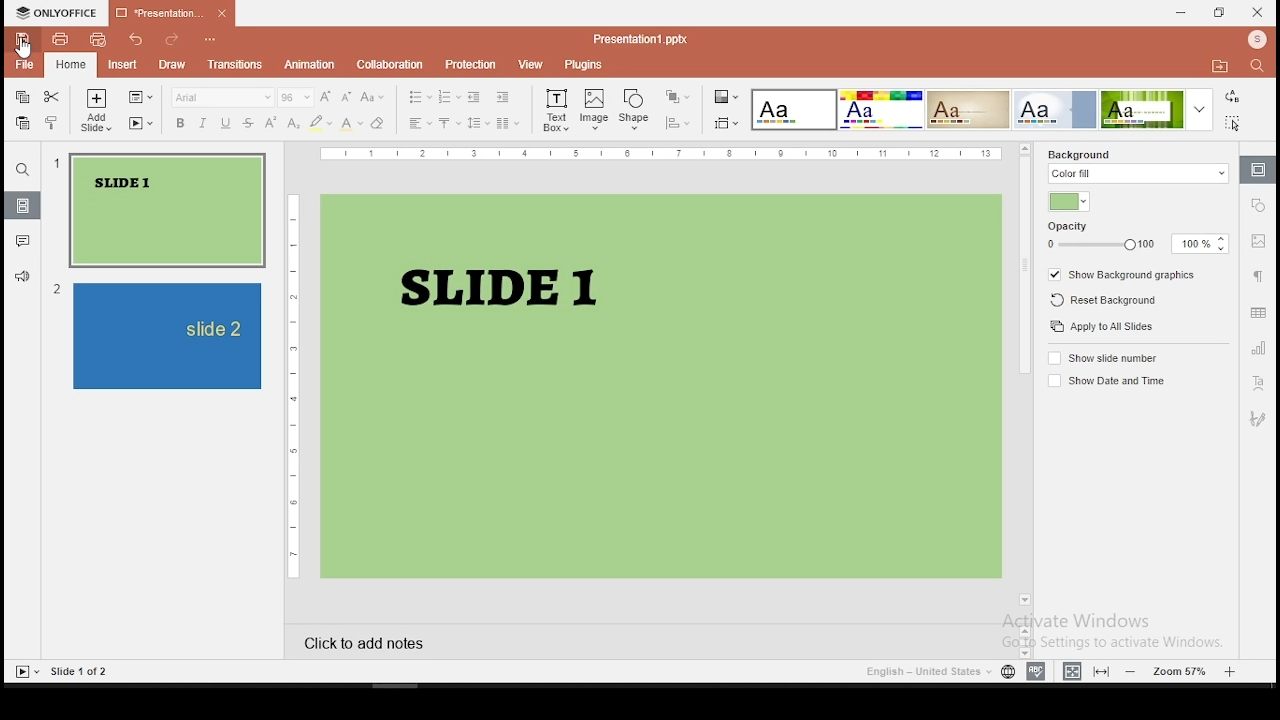 The width and height of the screenshot is (1280, 720). What do you see at coordinates (24, 124) in the screenshot?
I see `paste` at bounding box center [24, 124].